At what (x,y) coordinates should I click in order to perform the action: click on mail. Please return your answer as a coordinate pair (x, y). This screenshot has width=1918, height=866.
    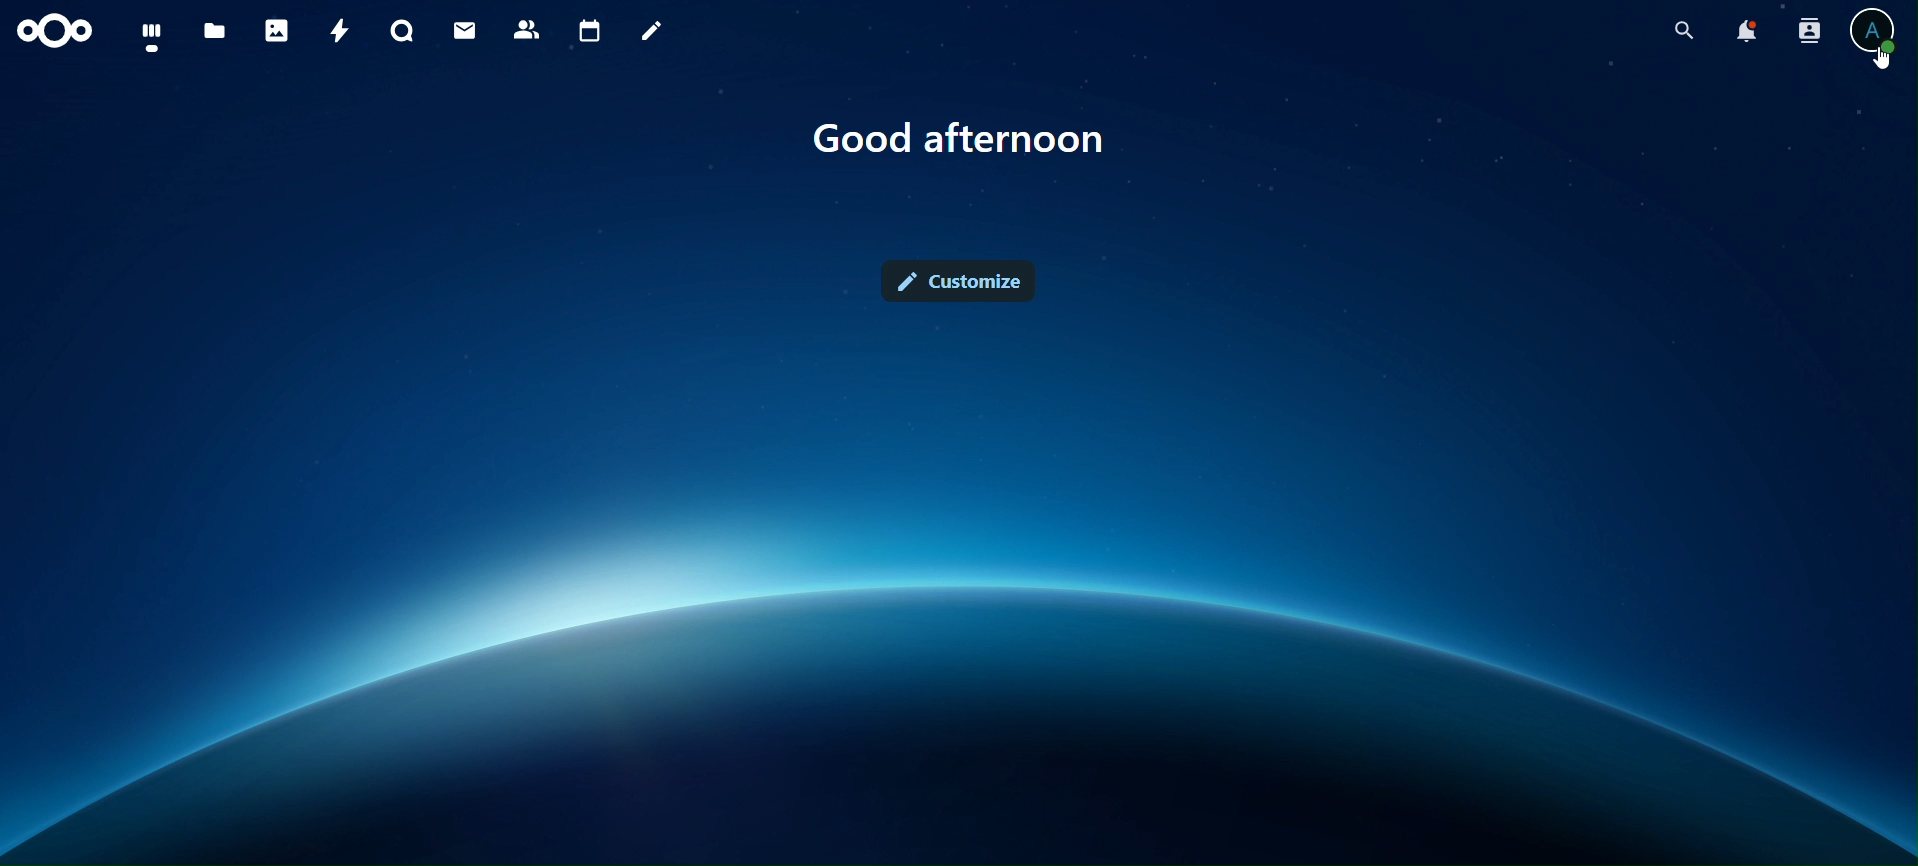
    Looking at the image, I should click on (465, 30).